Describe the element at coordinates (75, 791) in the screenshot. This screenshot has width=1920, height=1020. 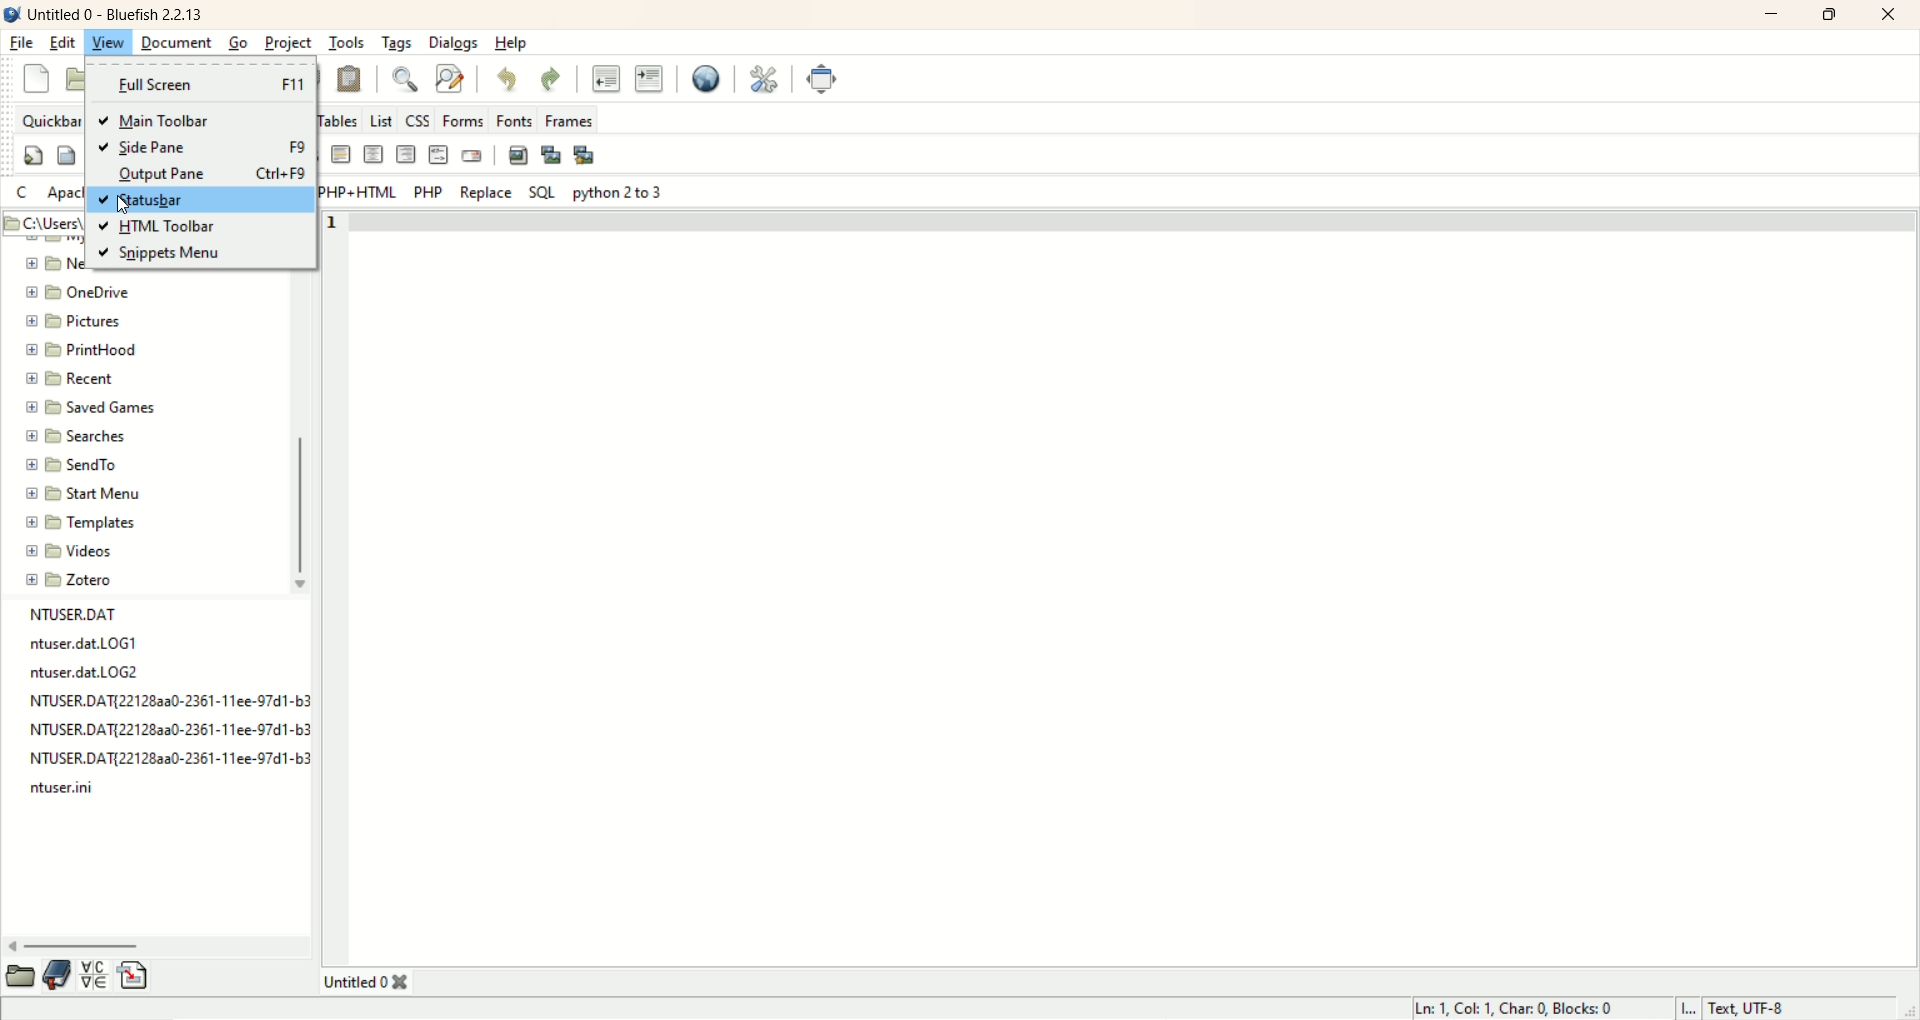
I see `file` at that location.